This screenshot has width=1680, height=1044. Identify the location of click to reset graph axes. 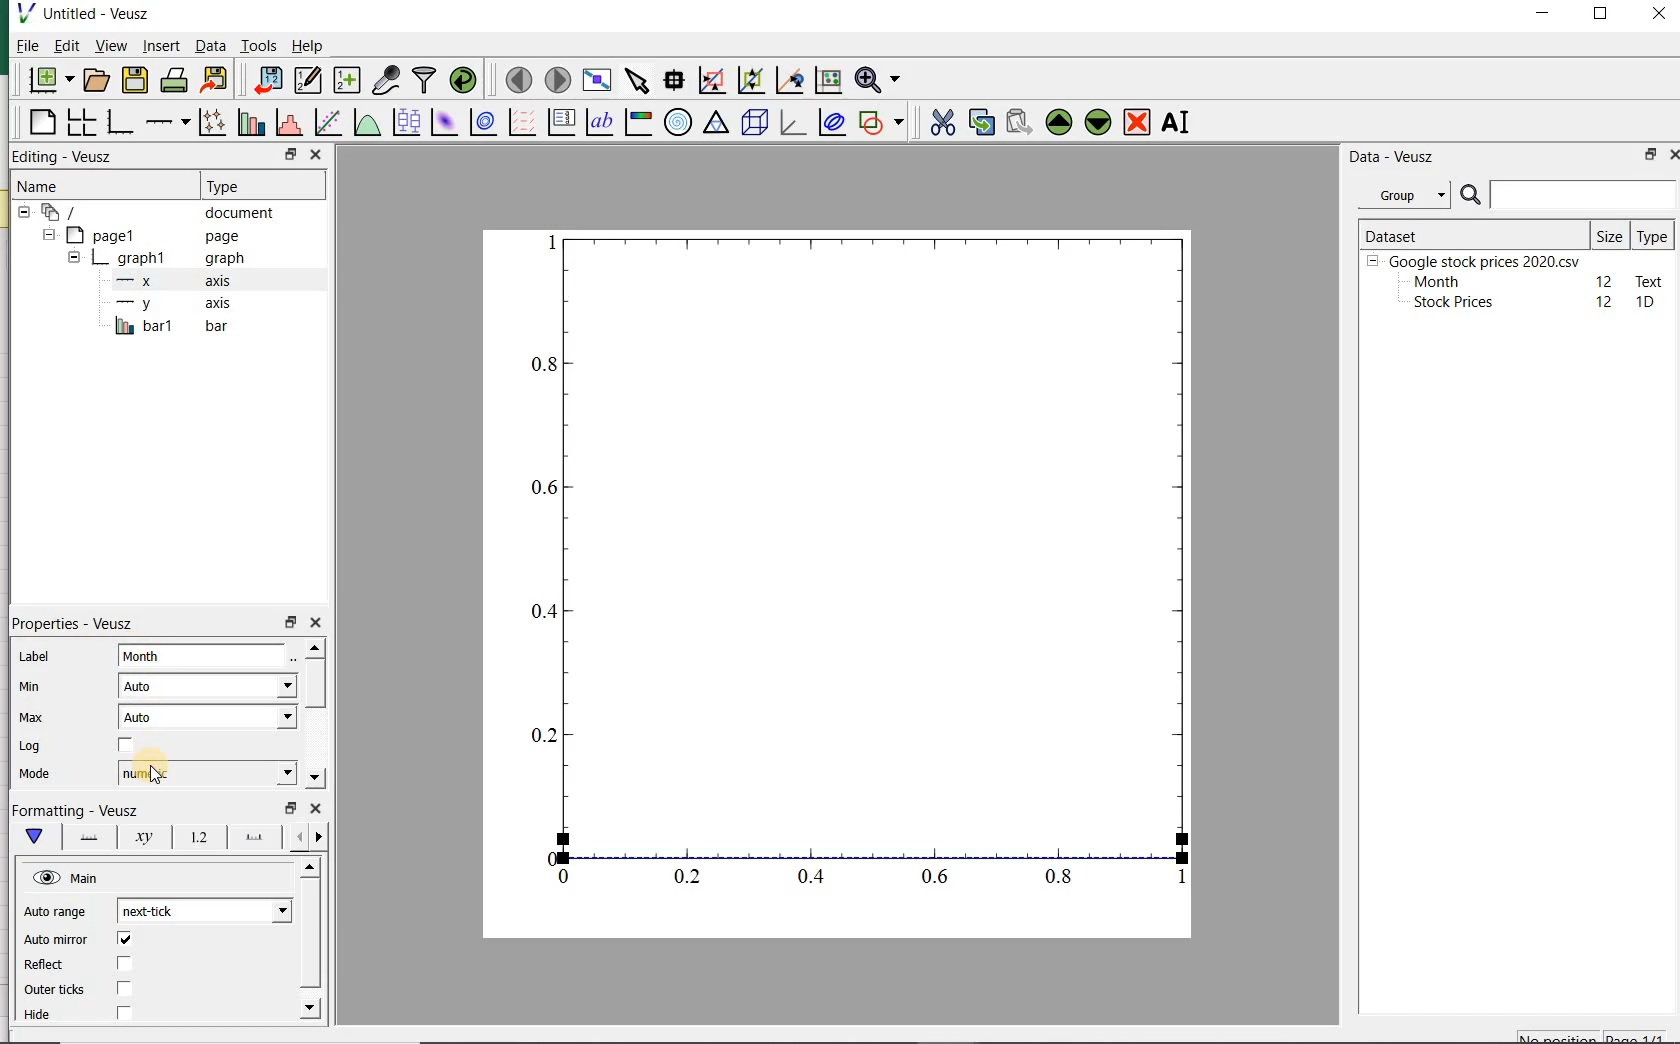
(826, 81).